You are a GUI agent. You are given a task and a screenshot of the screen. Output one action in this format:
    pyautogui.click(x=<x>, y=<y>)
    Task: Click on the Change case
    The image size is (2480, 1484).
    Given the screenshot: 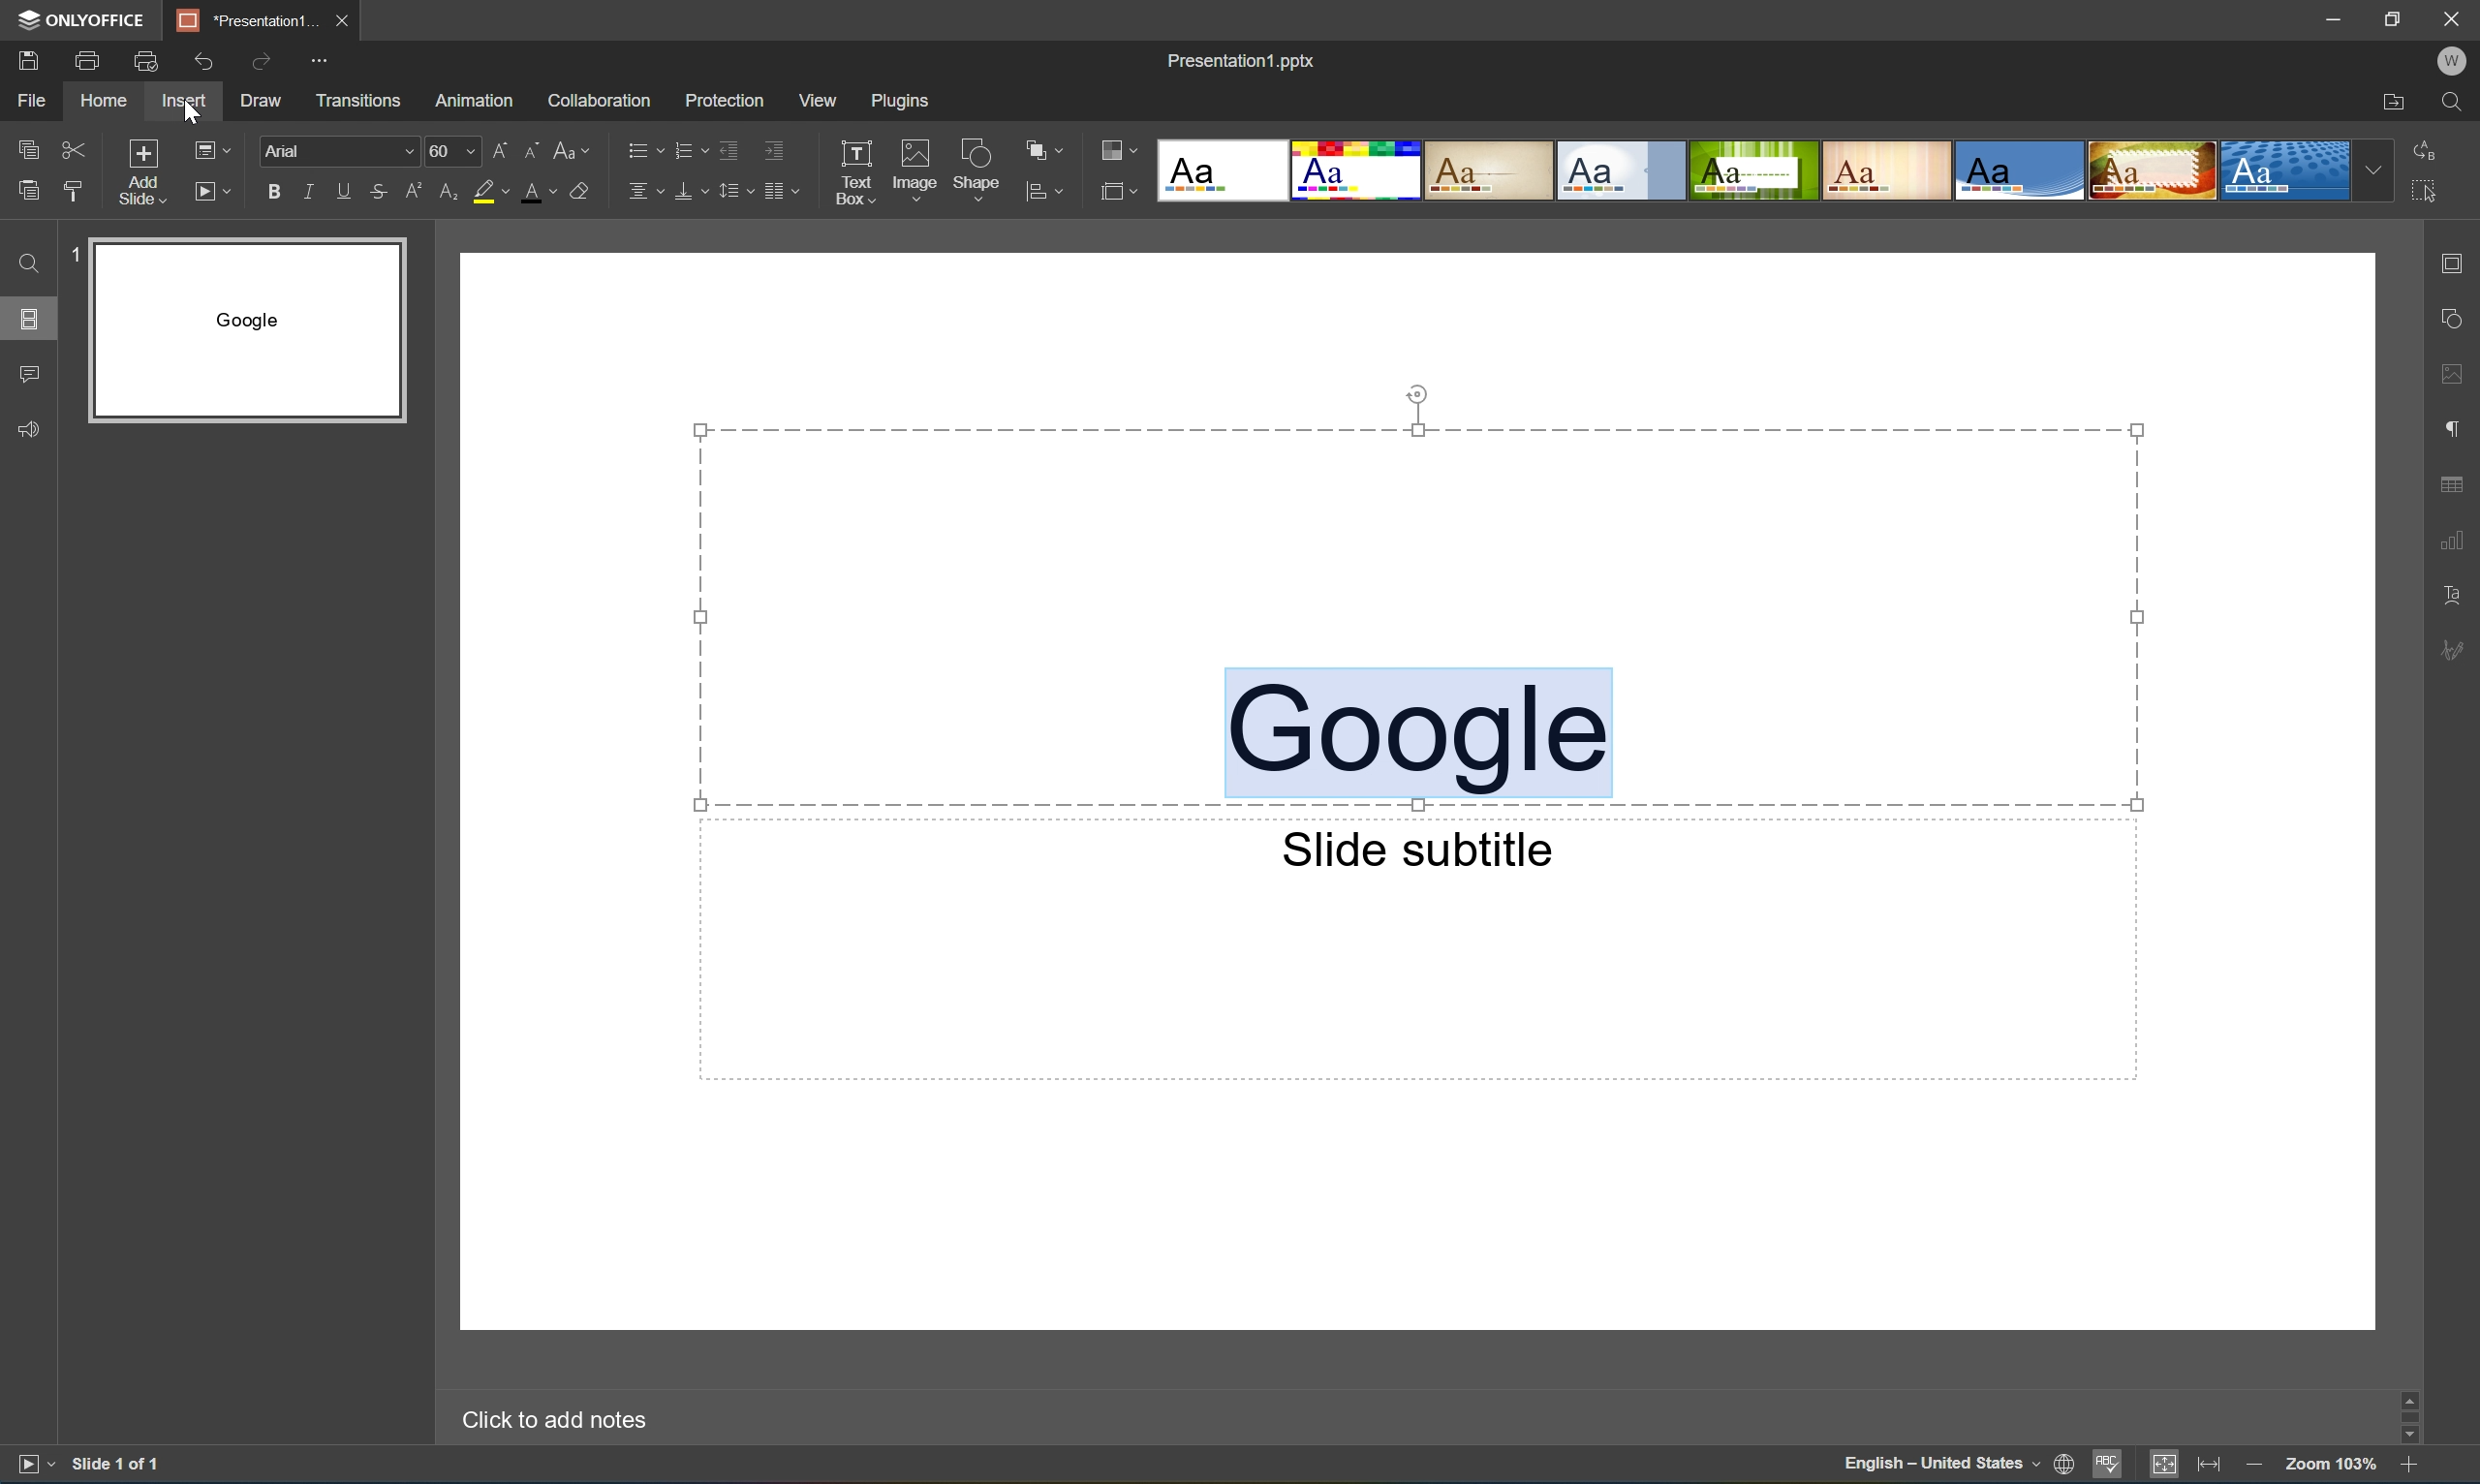 What is the action you would take?
    pyautogui.click(x=580, y=152)
    